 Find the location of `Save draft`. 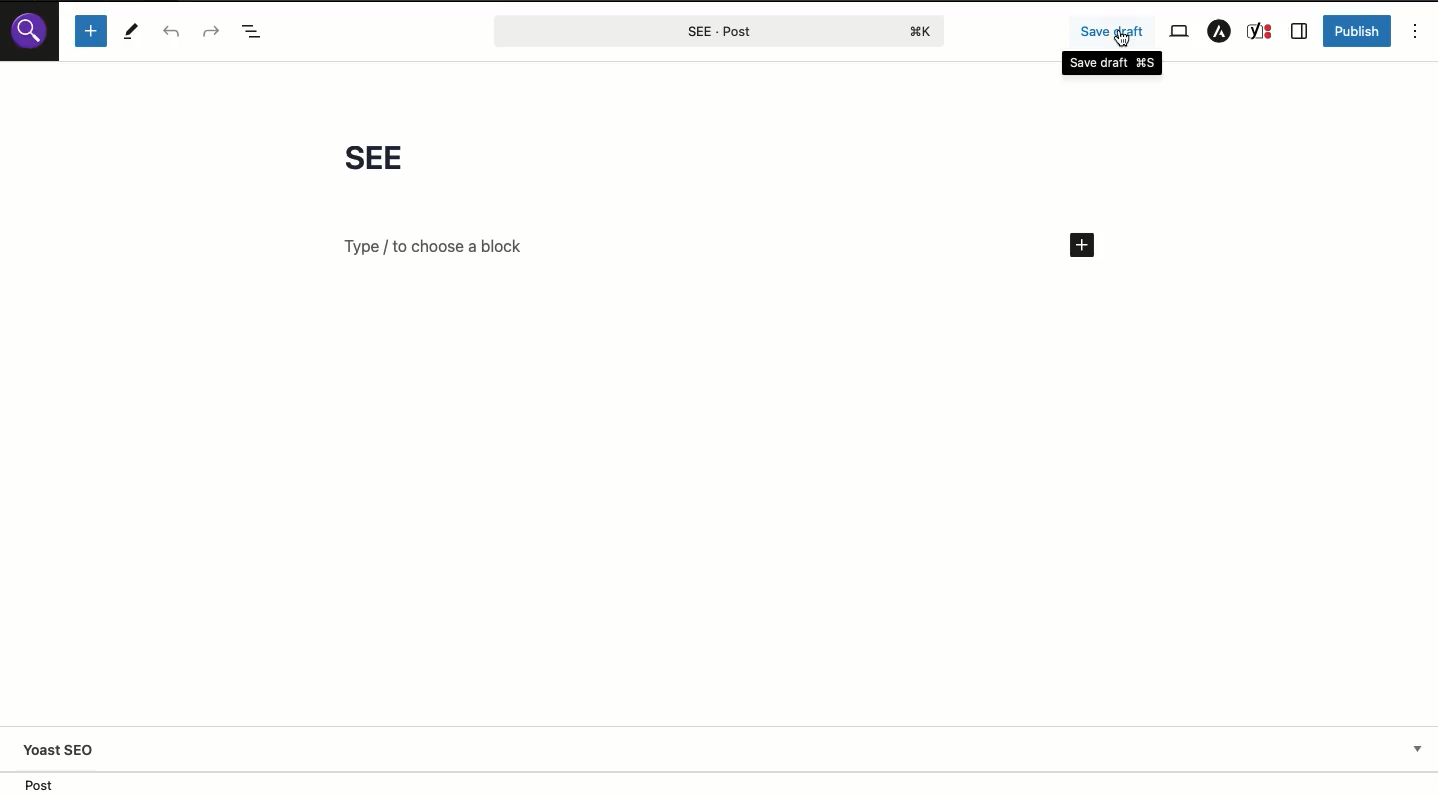

Save draft is located at coordinates (1104, 35).